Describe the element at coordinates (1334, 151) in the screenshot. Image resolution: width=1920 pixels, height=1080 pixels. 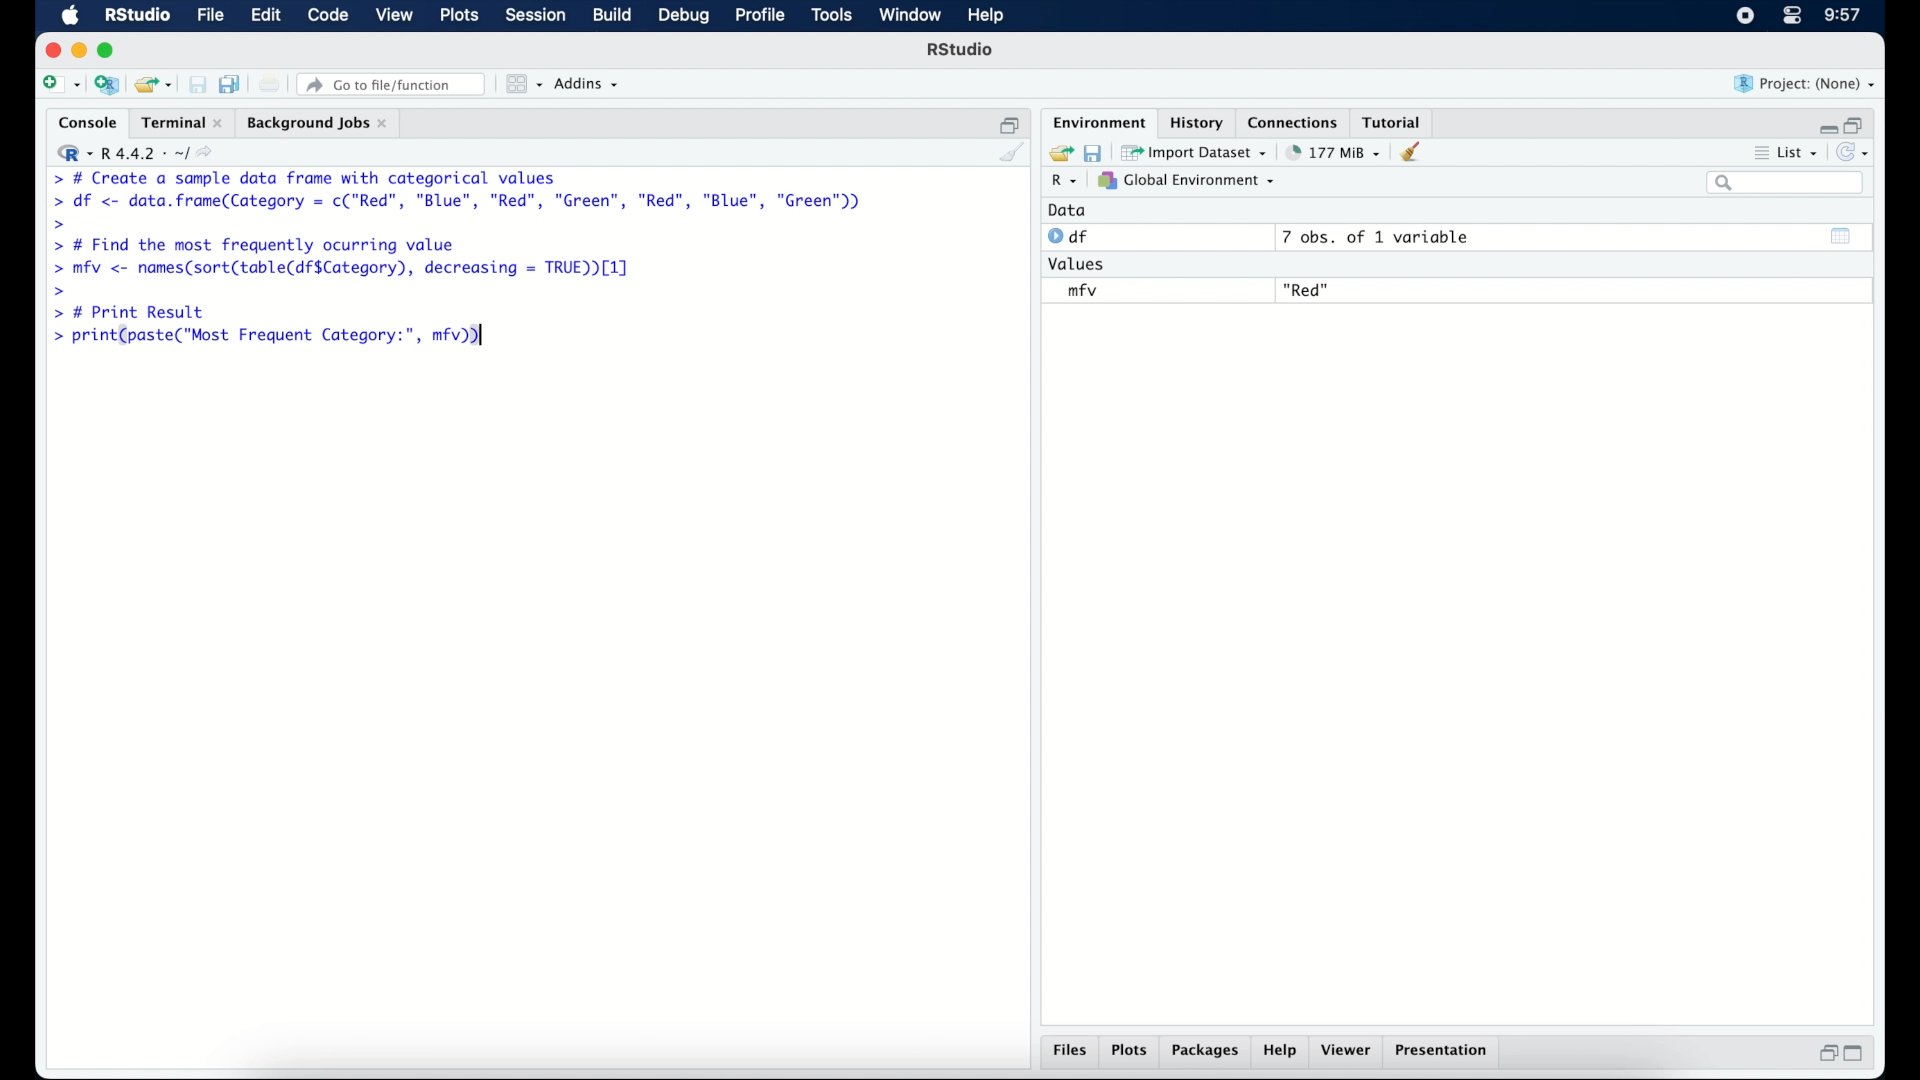
I see `142 MB` at that location.